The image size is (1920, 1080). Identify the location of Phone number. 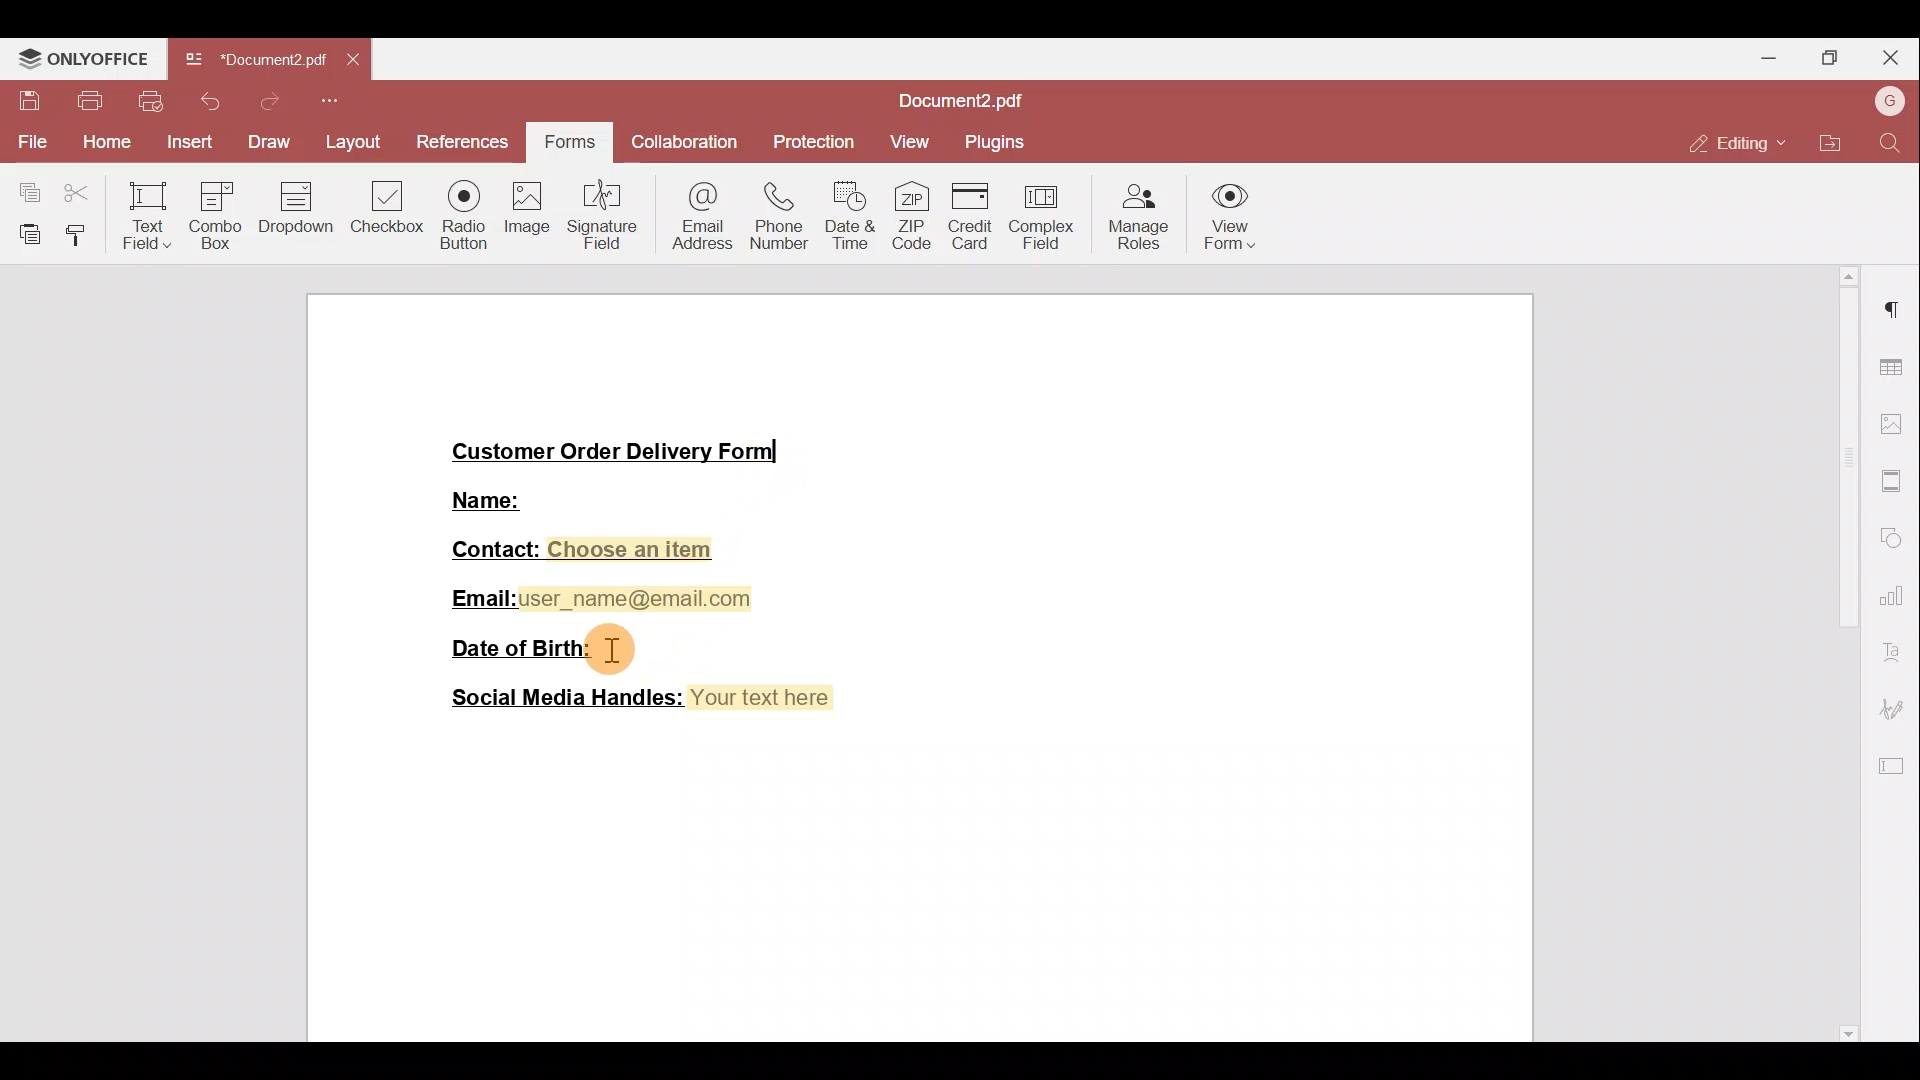
(779, 211).